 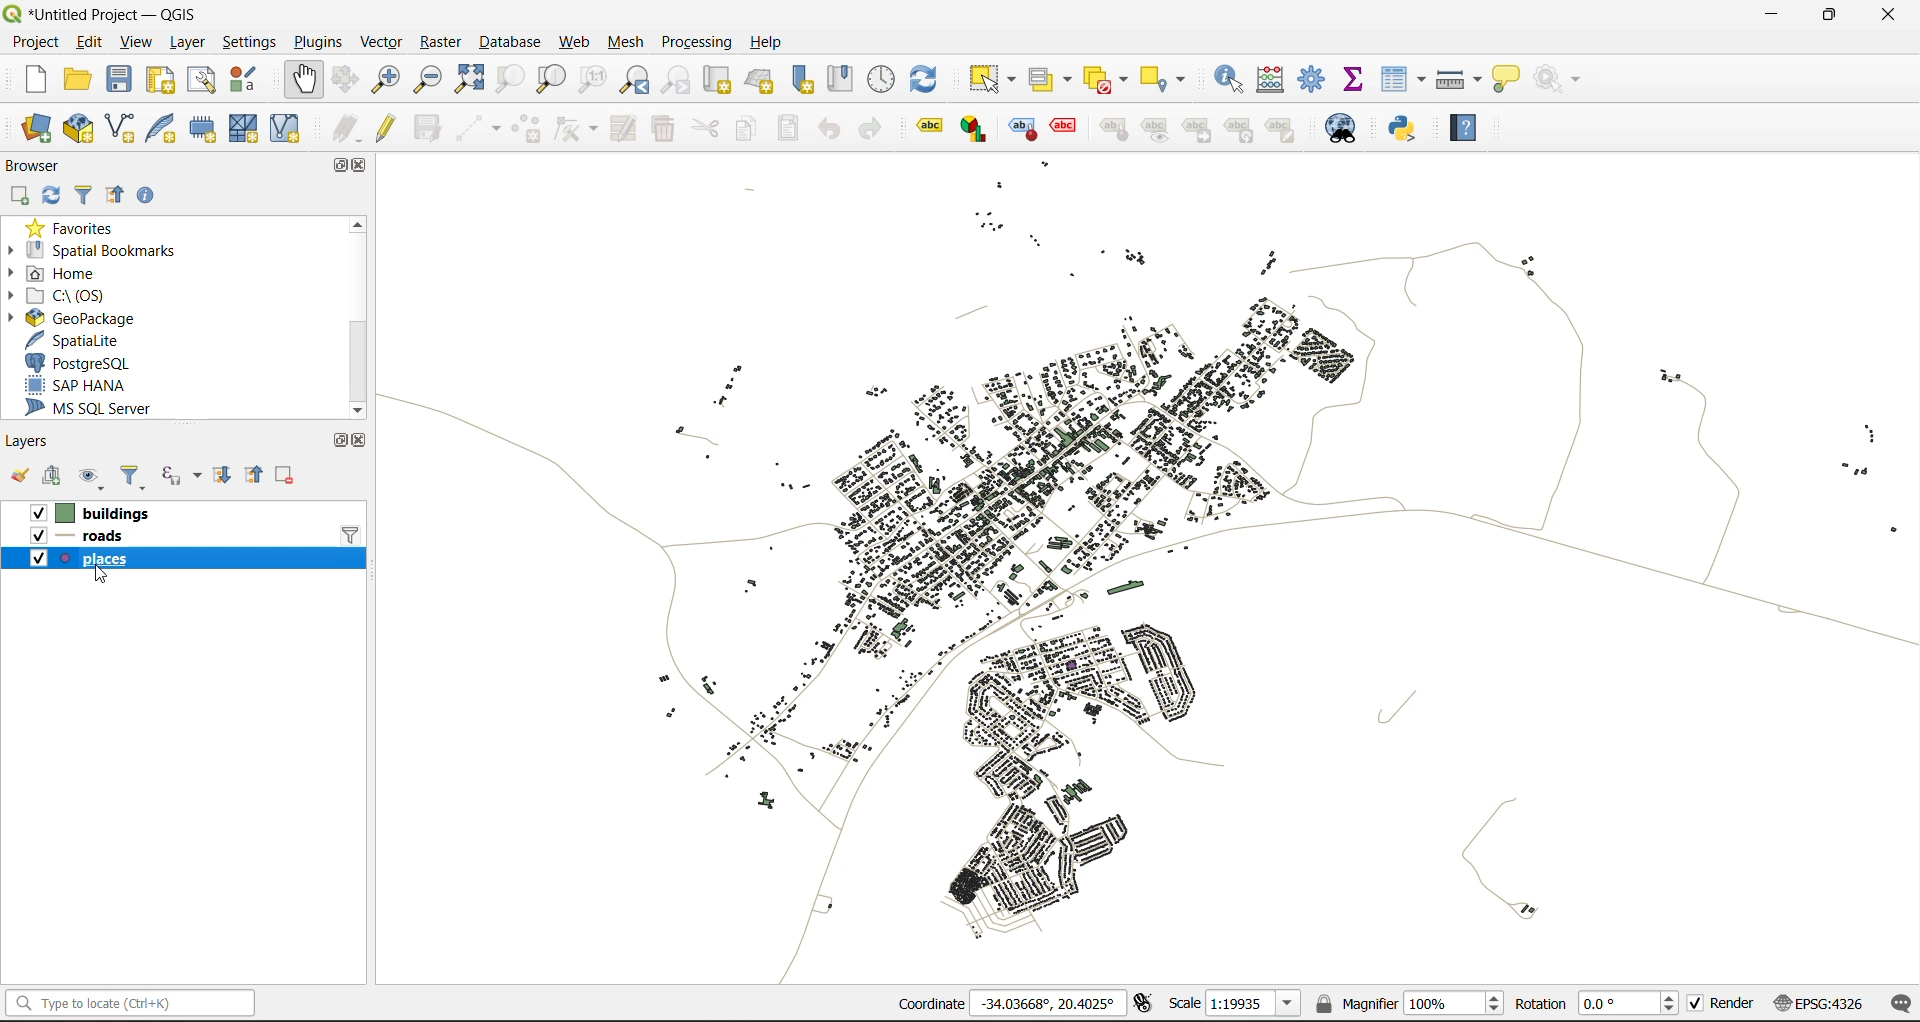 I want to click on select, so click(x=996, y=79).